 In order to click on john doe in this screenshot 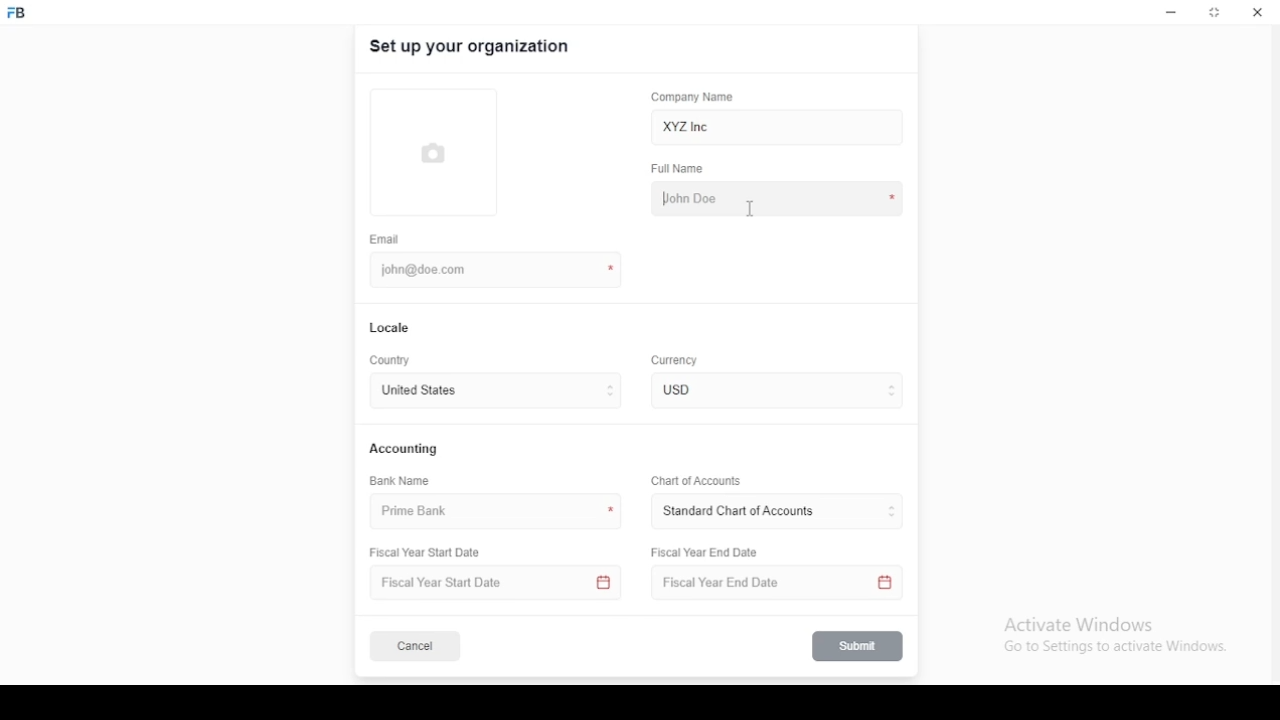, I will do `click(777, 197)`.